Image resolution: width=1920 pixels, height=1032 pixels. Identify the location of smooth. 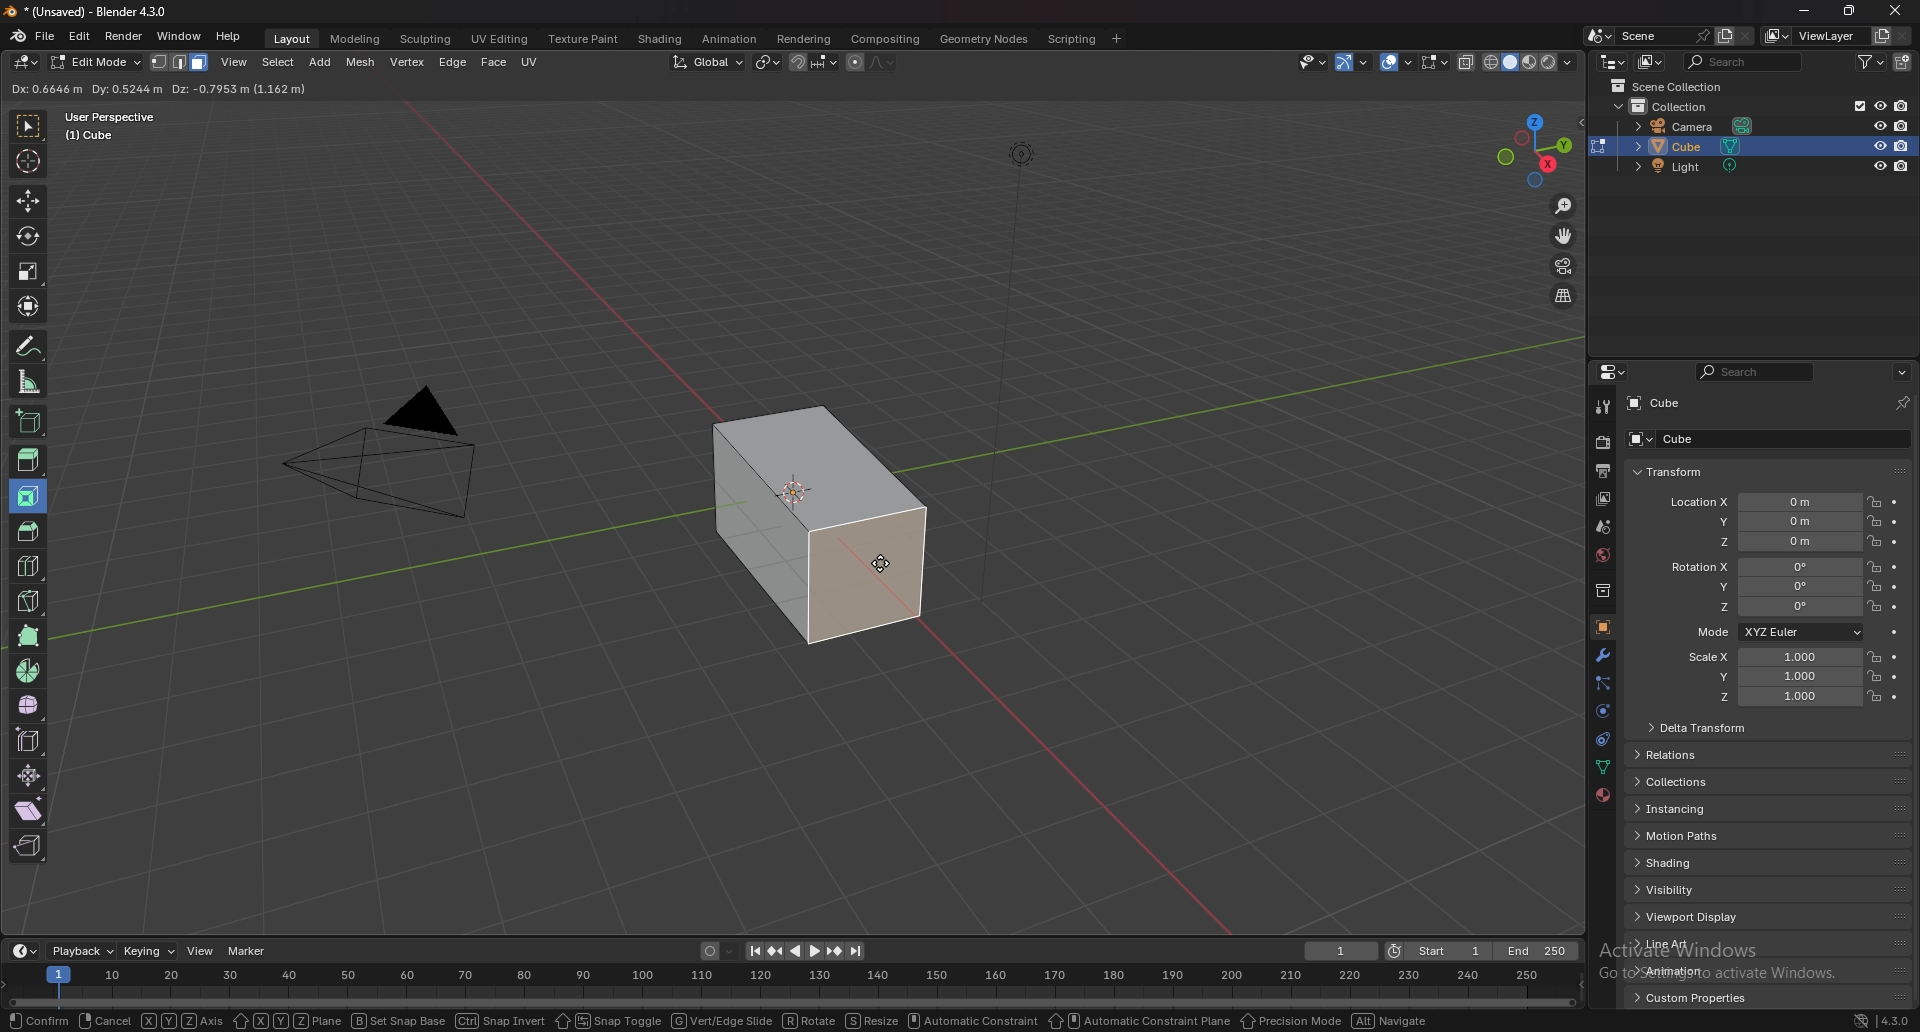
(30, 705).